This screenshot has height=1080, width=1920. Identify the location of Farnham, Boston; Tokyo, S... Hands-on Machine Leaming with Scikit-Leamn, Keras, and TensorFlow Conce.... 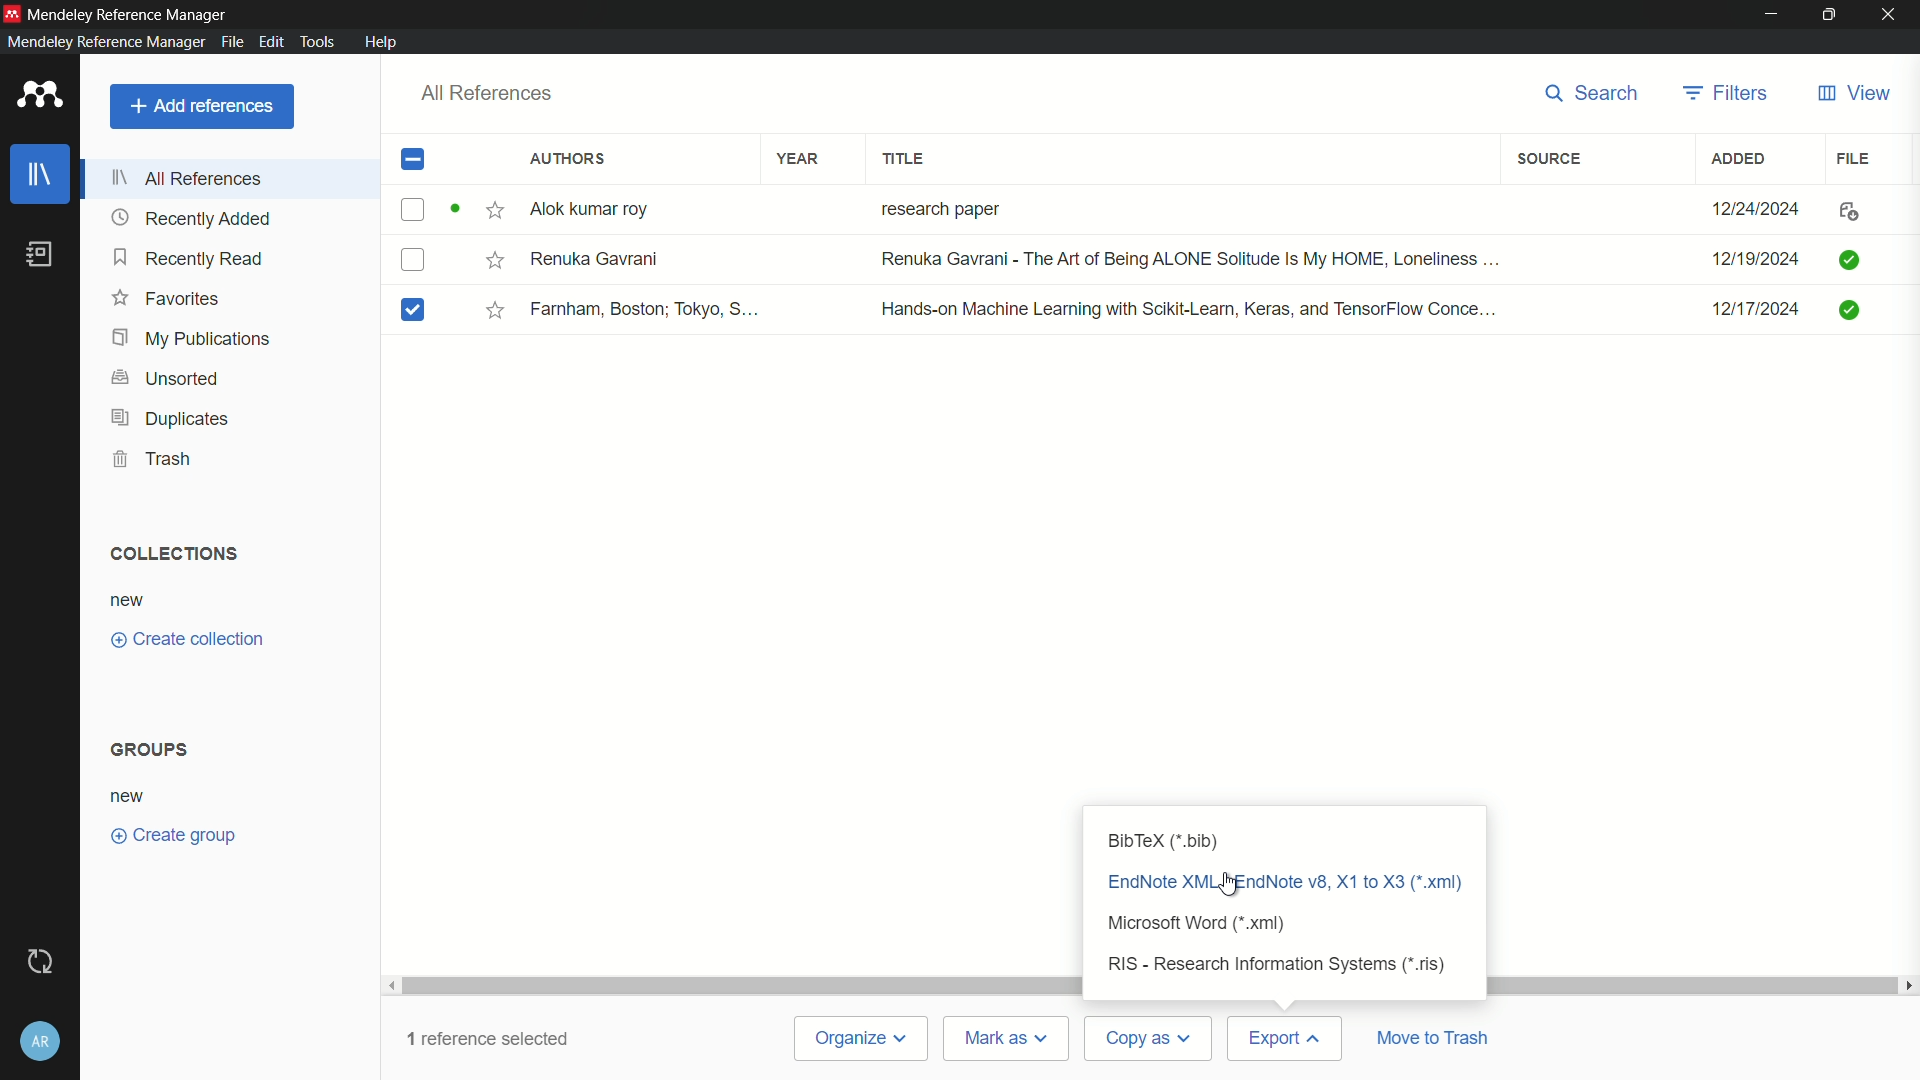
(1035, 310).